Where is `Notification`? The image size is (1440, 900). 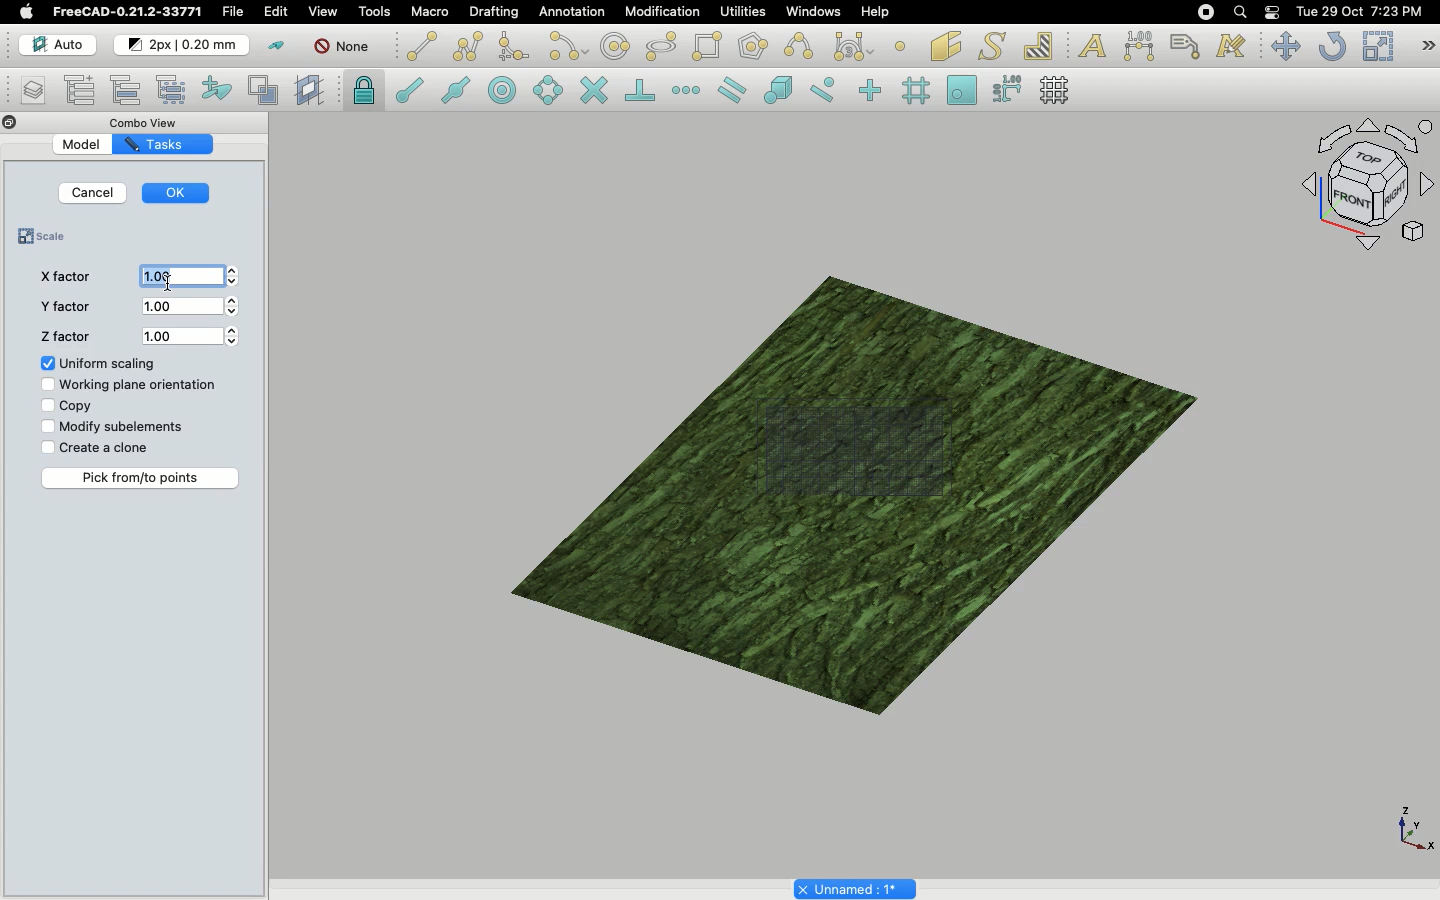
Notification is located at coordinates (1273, 11).